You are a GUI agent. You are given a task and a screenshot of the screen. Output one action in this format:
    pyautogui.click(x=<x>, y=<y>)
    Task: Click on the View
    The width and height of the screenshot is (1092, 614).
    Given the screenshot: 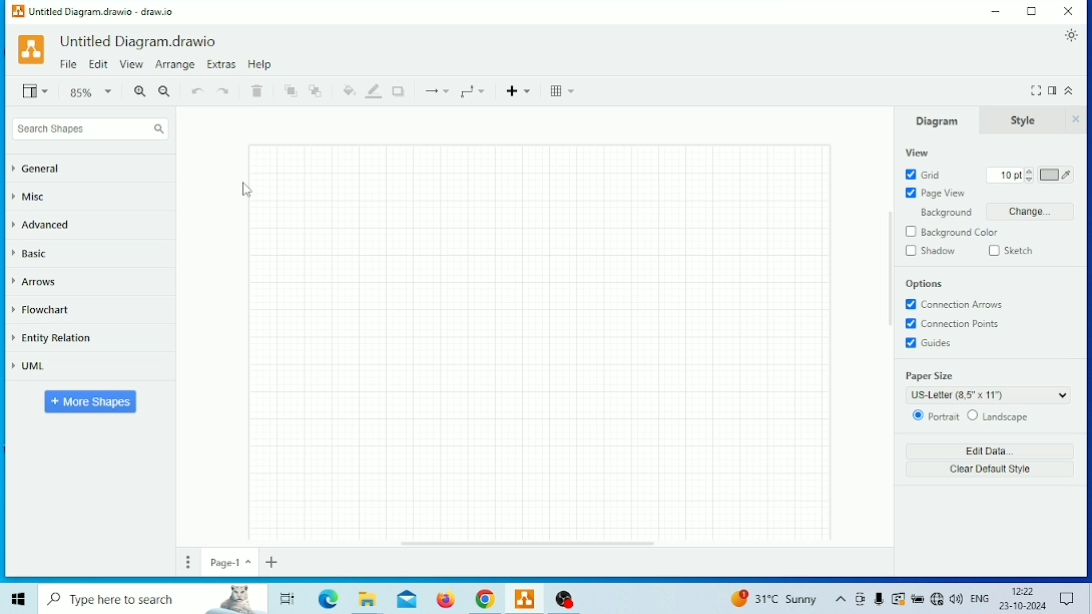 What is the action you would take?
    pyautogui.click(x=131, y=65)
    